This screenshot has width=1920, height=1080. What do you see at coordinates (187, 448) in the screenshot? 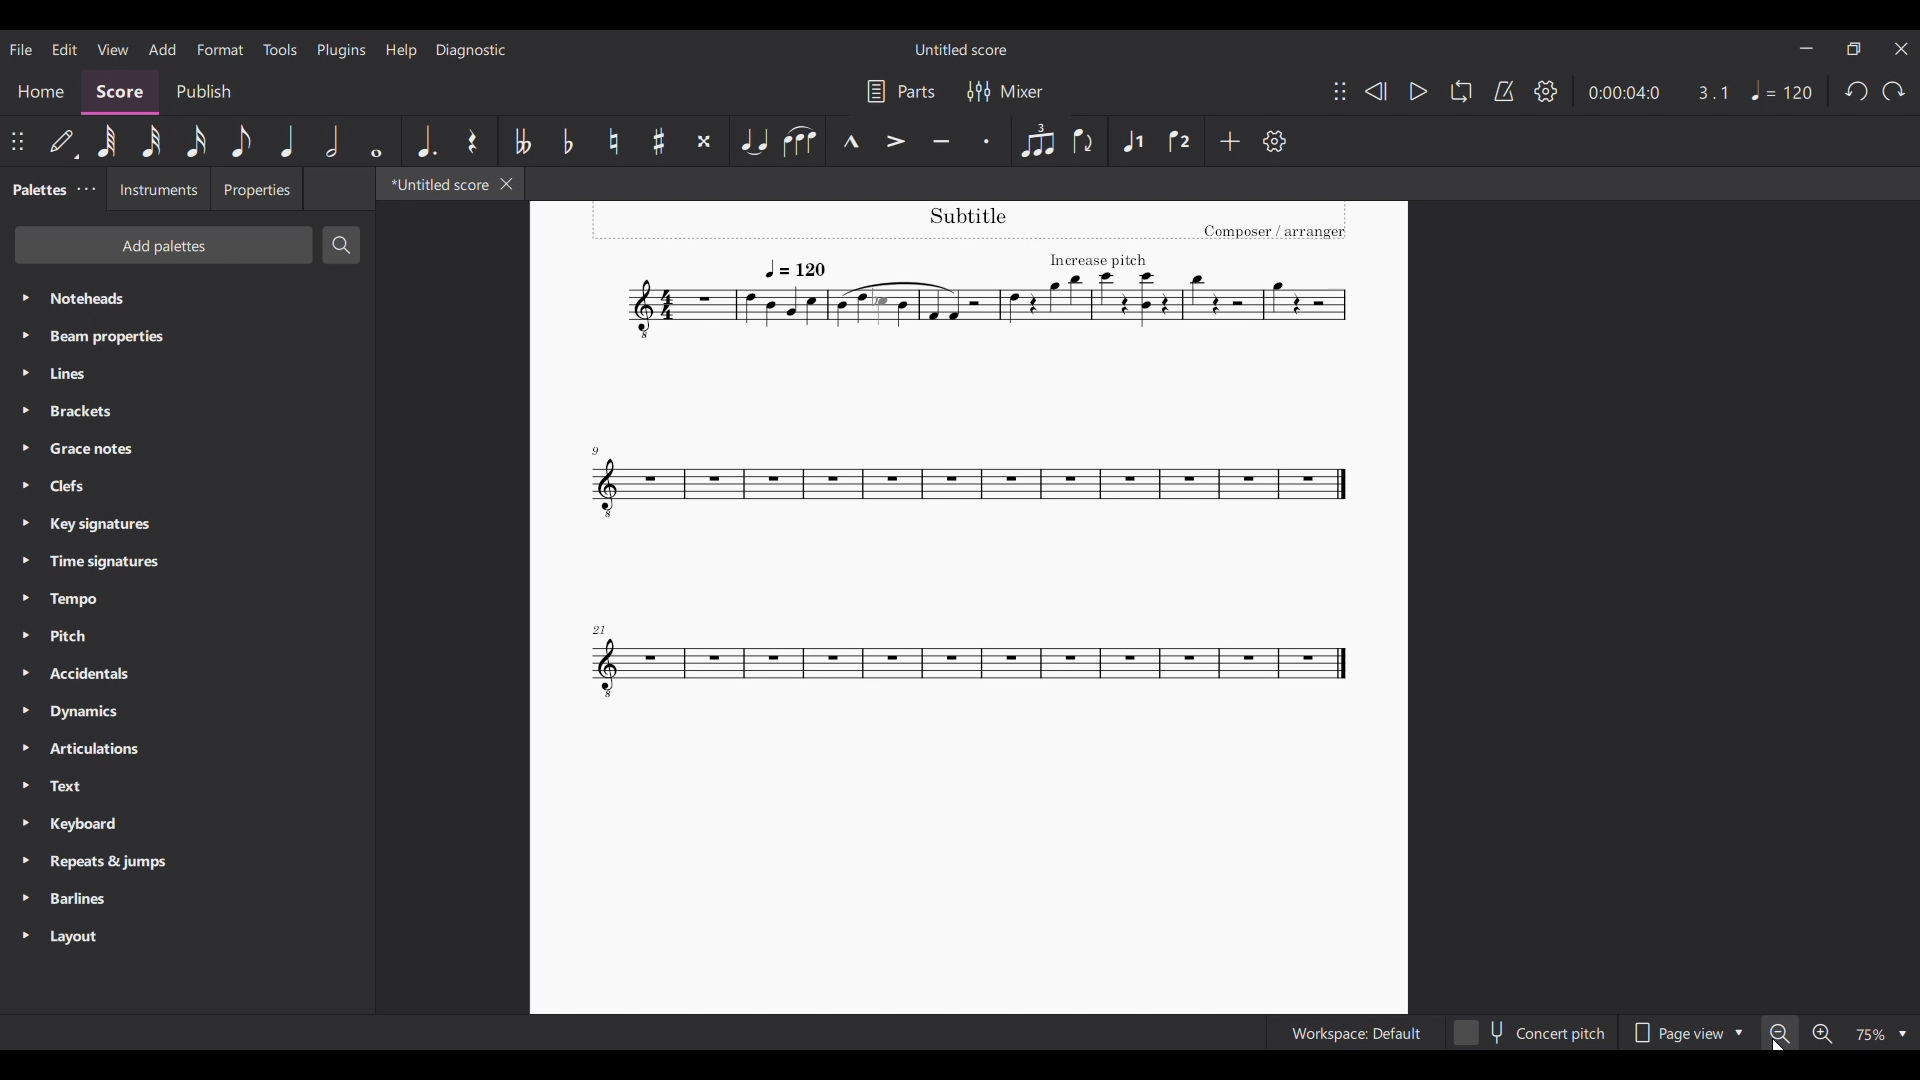
I see `Grace notes` at bounding box center [187, 448].